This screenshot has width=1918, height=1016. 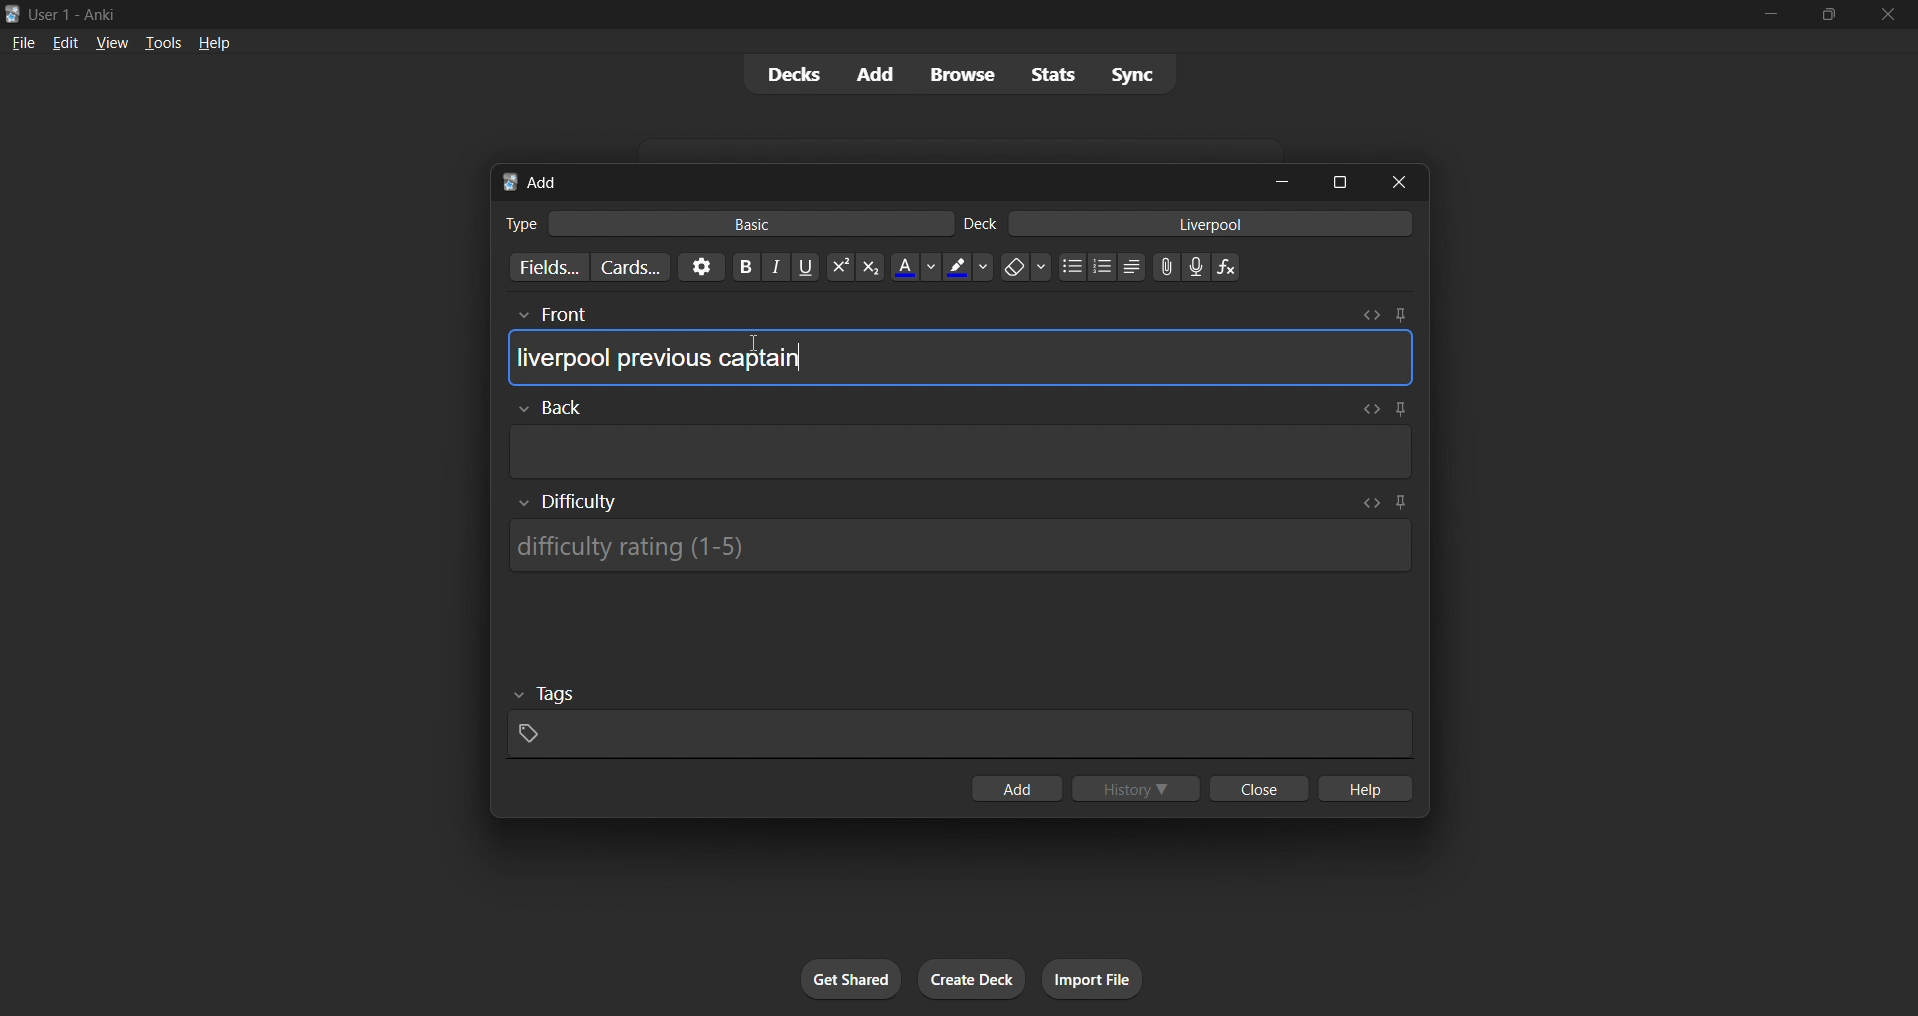 What do you see at coordinates (162, 42) in the screenshot?
I see `tools` at bounding box center [162, 42].